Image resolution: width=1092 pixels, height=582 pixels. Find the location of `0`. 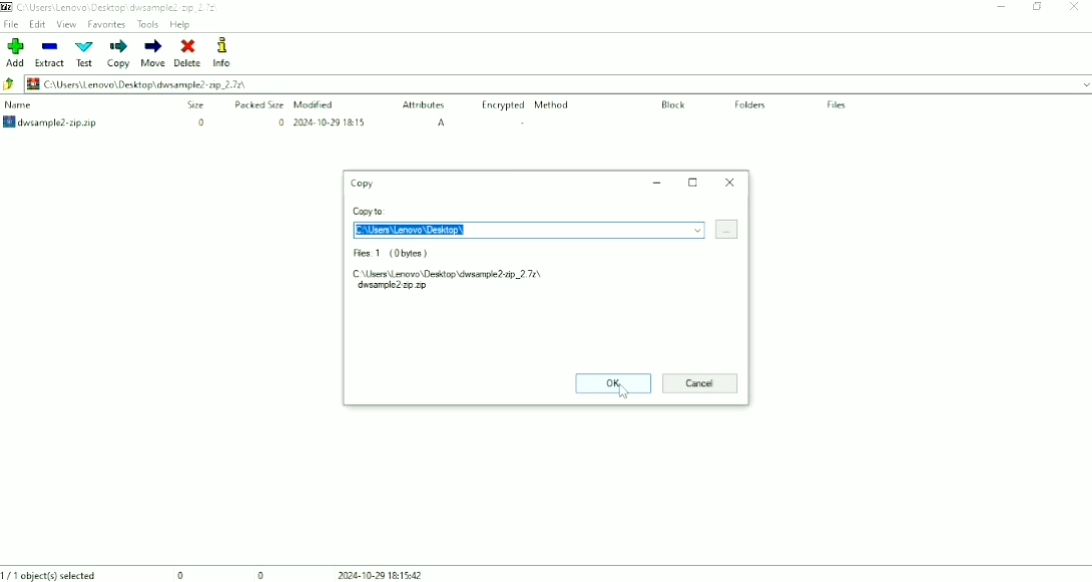

0 is located at coordinates (199, 122).